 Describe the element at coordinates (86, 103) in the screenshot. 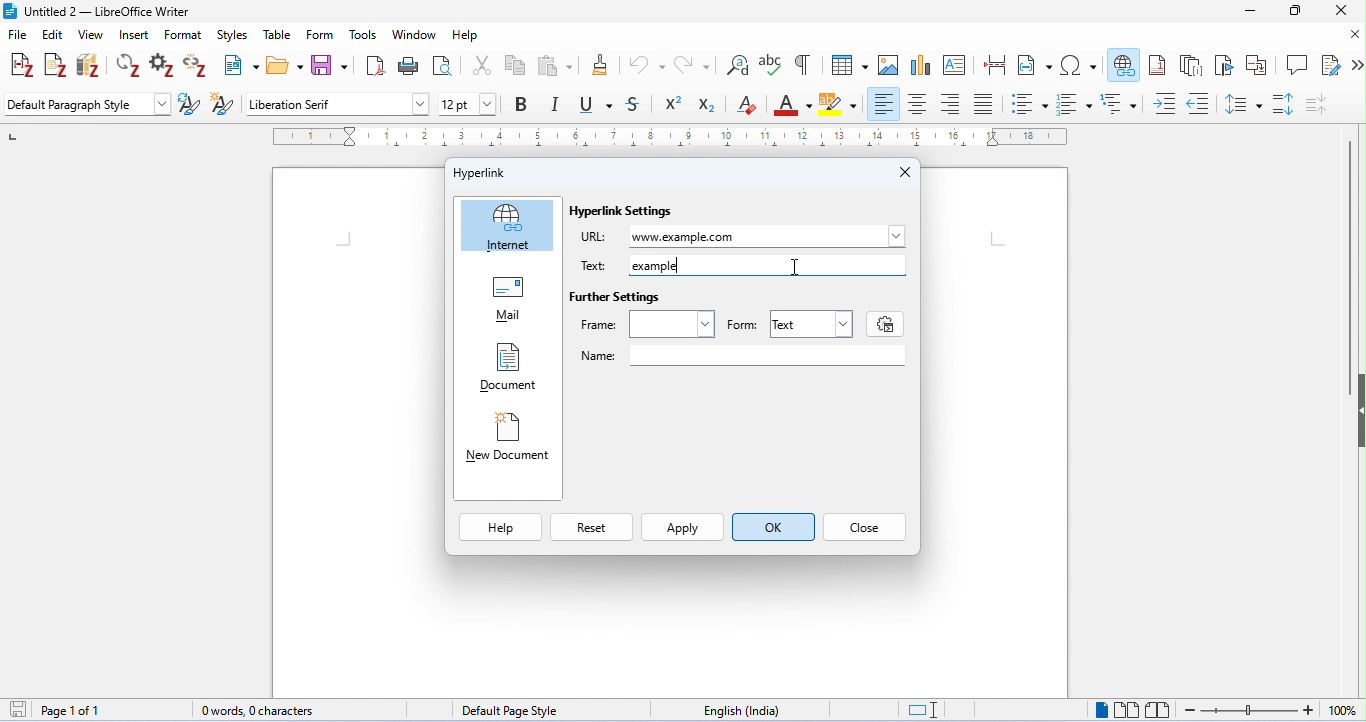

I see `default paragraph style` at that location.